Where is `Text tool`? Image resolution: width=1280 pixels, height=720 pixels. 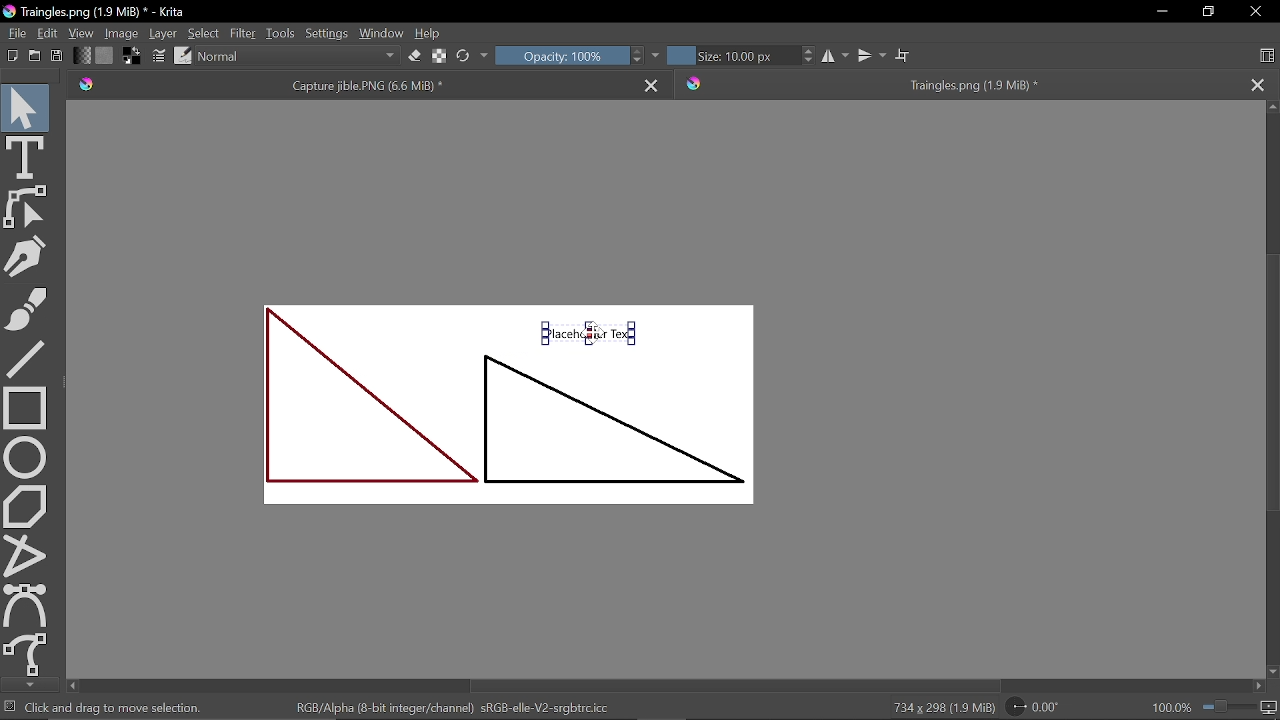
Text tool is located at coordinates (26, 156).